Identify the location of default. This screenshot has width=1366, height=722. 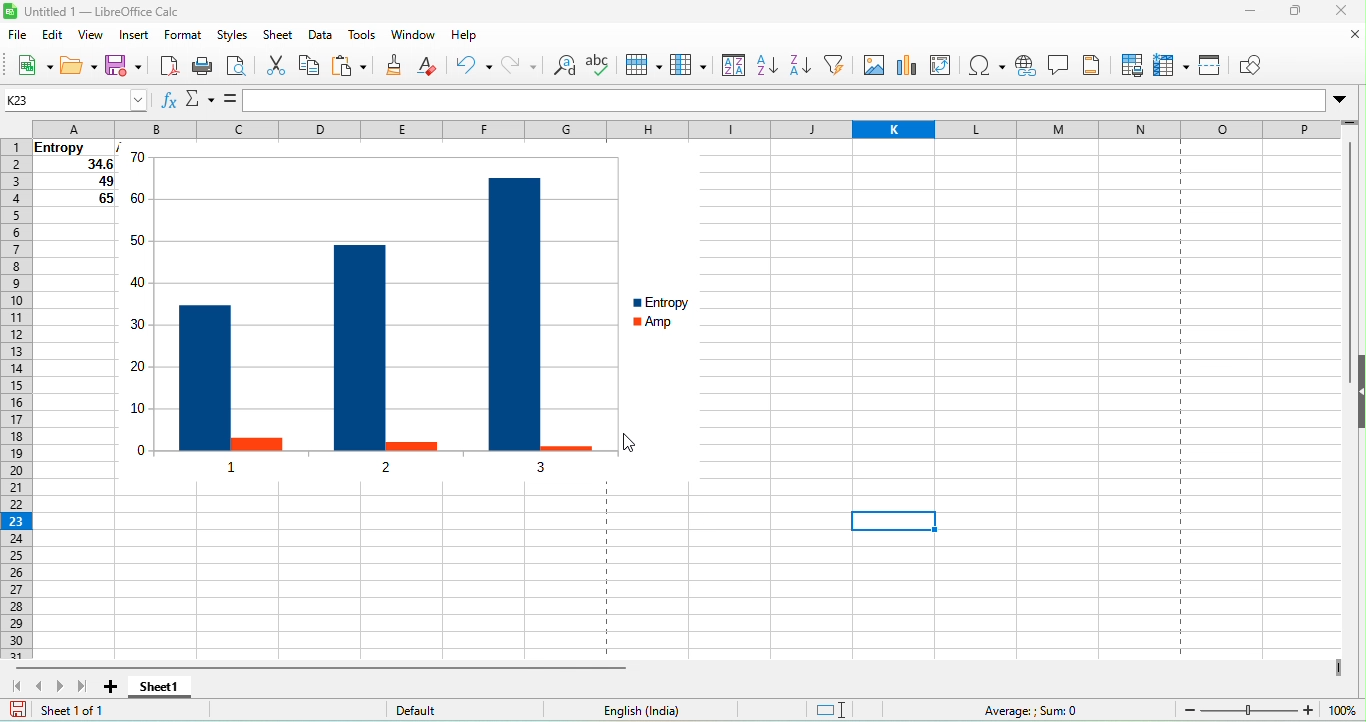
(471, 710).